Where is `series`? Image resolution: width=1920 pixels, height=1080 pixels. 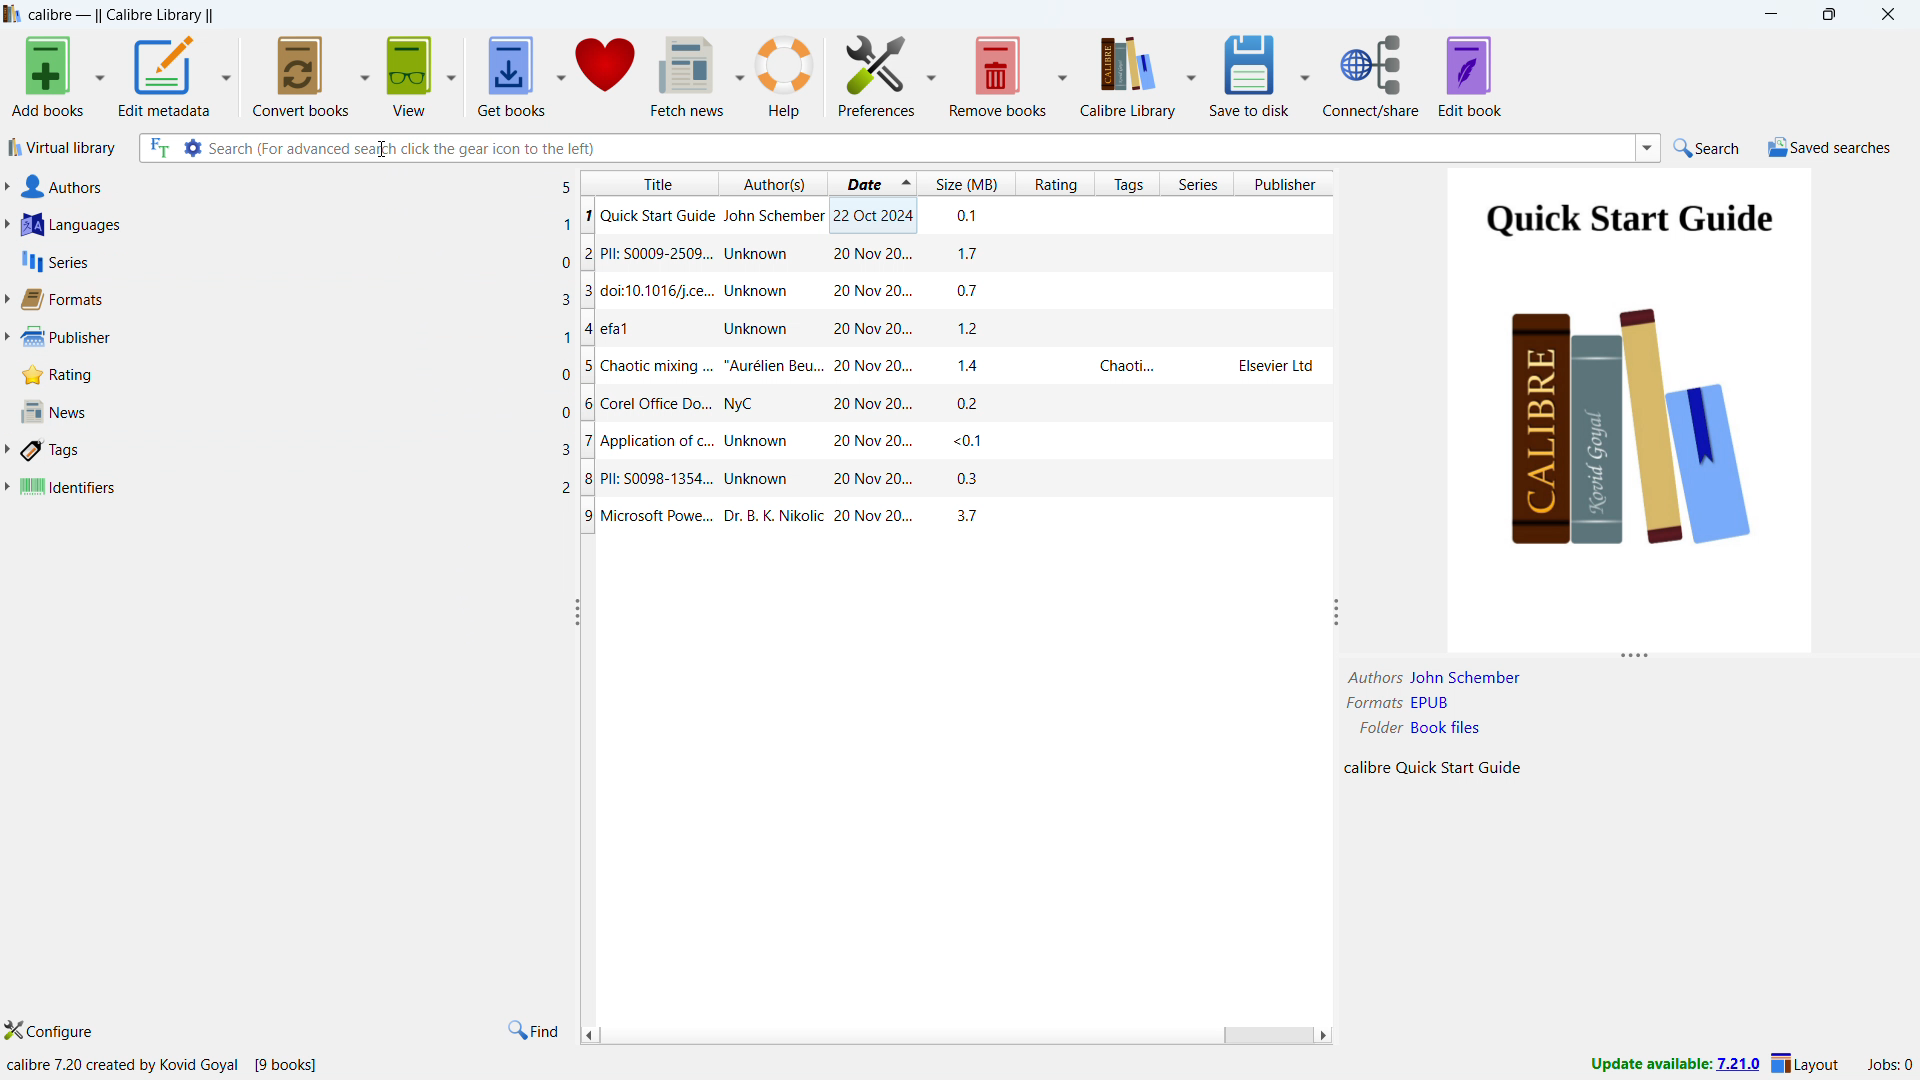
series is located at coordinates (297, 260).